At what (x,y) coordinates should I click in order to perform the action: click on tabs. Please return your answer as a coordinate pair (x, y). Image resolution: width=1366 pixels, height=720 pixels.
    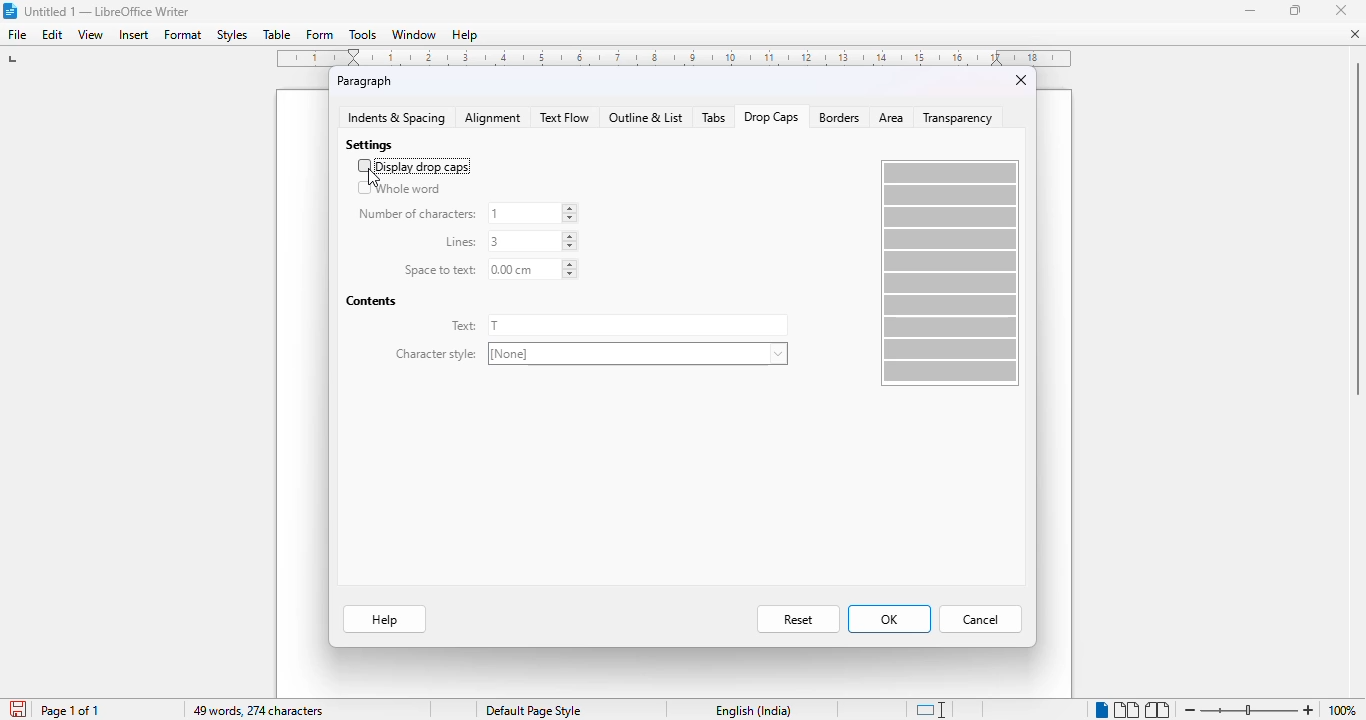
    Looking at the image, I should click on (715, 117).